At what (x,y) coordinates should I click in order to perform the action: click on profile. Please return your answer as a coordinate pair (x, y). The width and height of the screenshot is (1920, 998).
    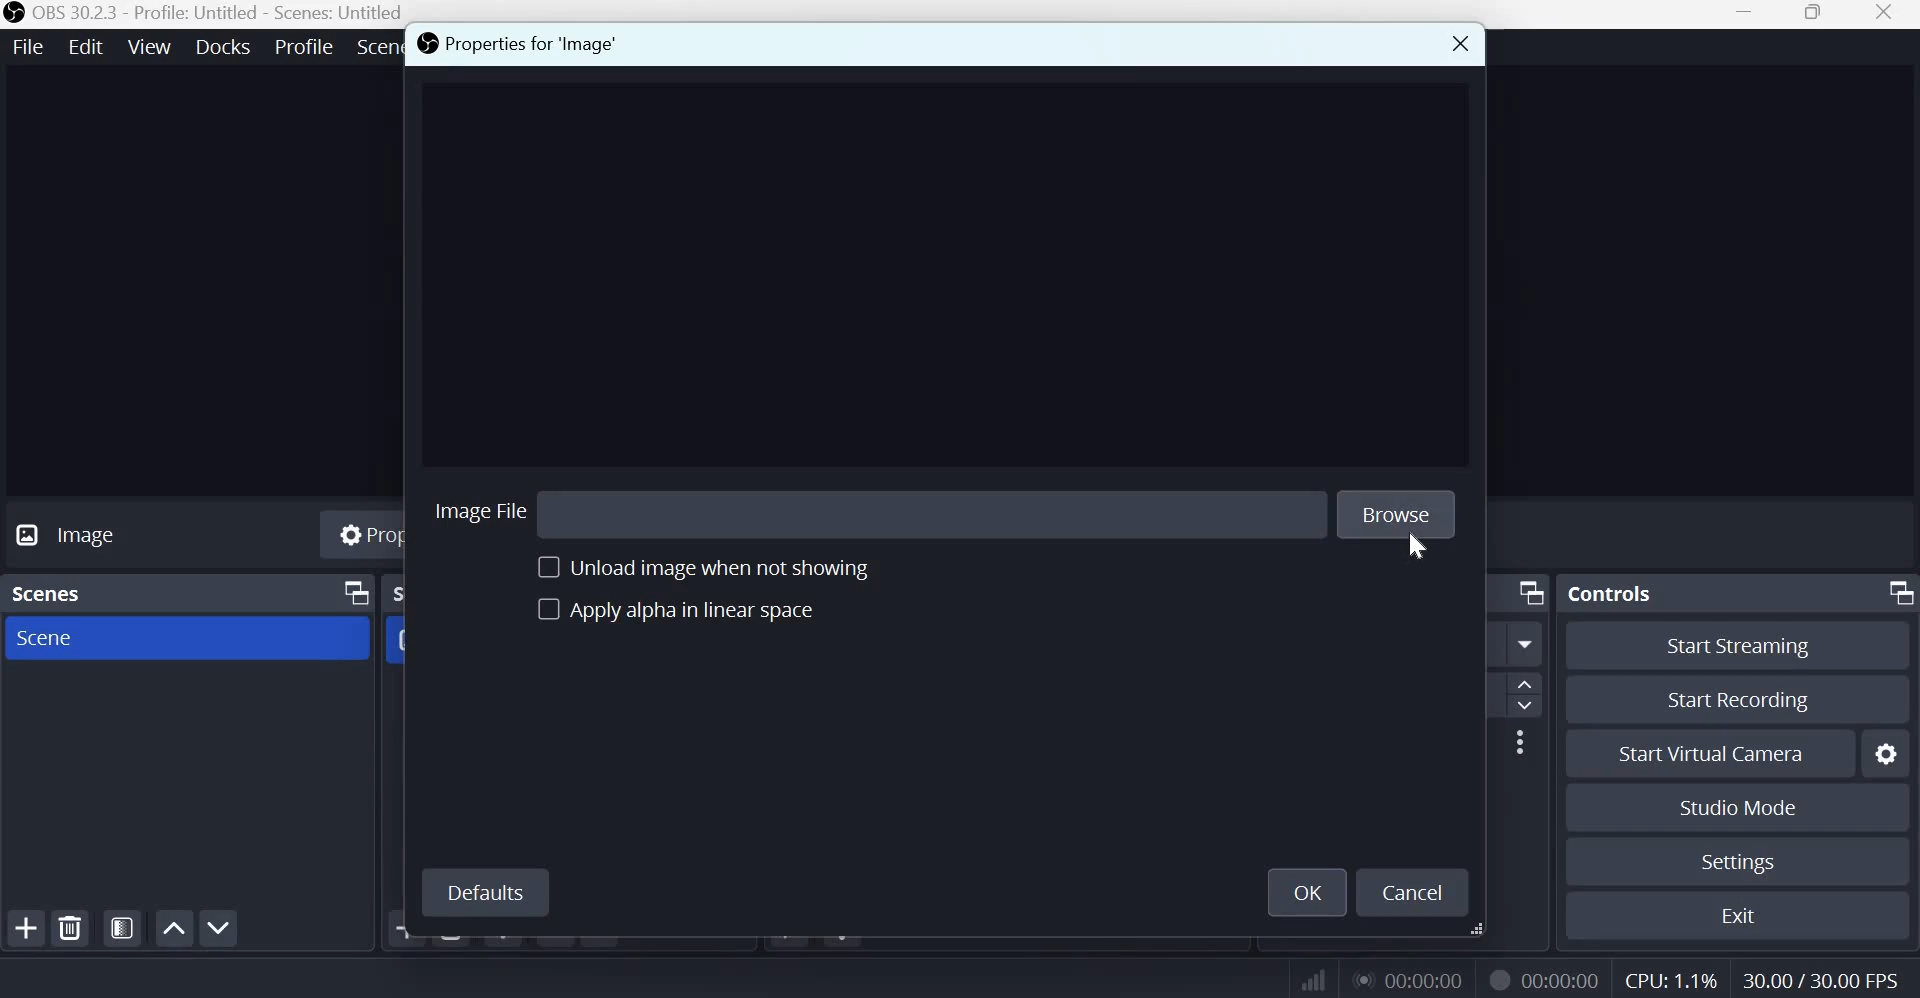
    Looking at the image, I should click on (306, 44).